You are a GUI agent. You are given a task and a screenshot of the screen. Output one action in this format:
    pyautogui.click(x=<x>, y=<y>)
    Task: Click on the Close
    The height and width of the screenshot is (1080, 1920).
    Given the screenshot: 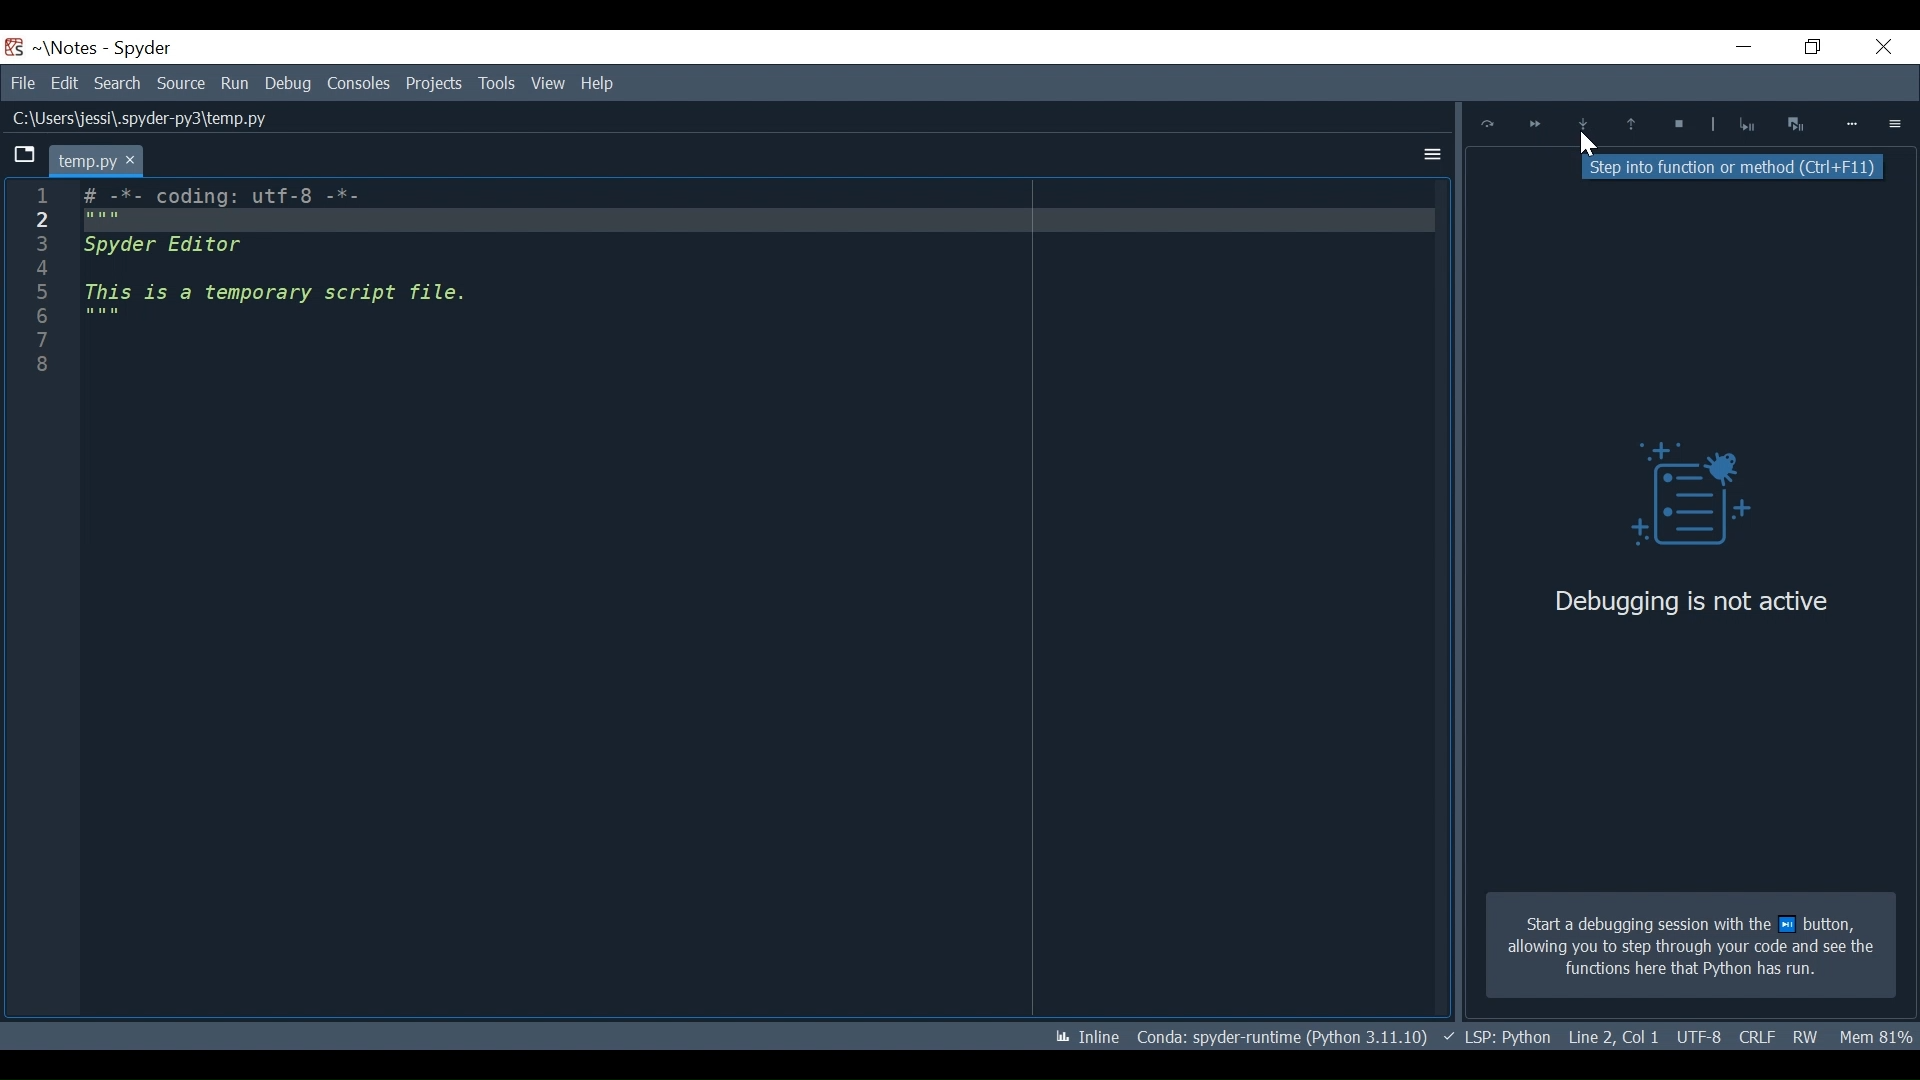 What is the action you would take?
    pyautogui.click(x=1879, y=49)
    